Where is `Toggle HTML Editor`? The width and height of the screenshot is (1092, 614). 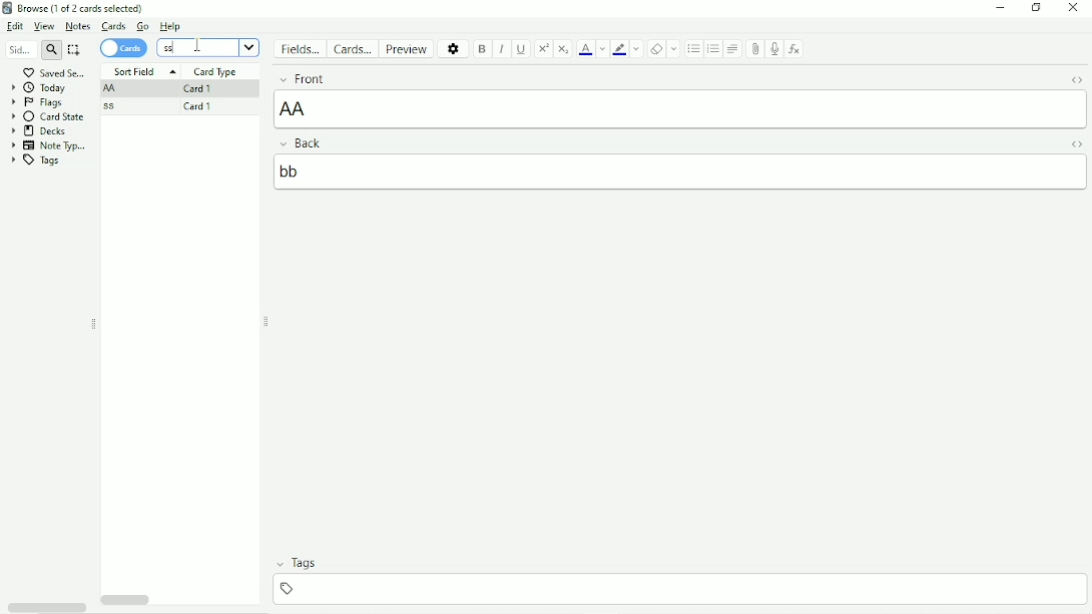
Toggle HTML Editor is located at coordinates (1076, 79).